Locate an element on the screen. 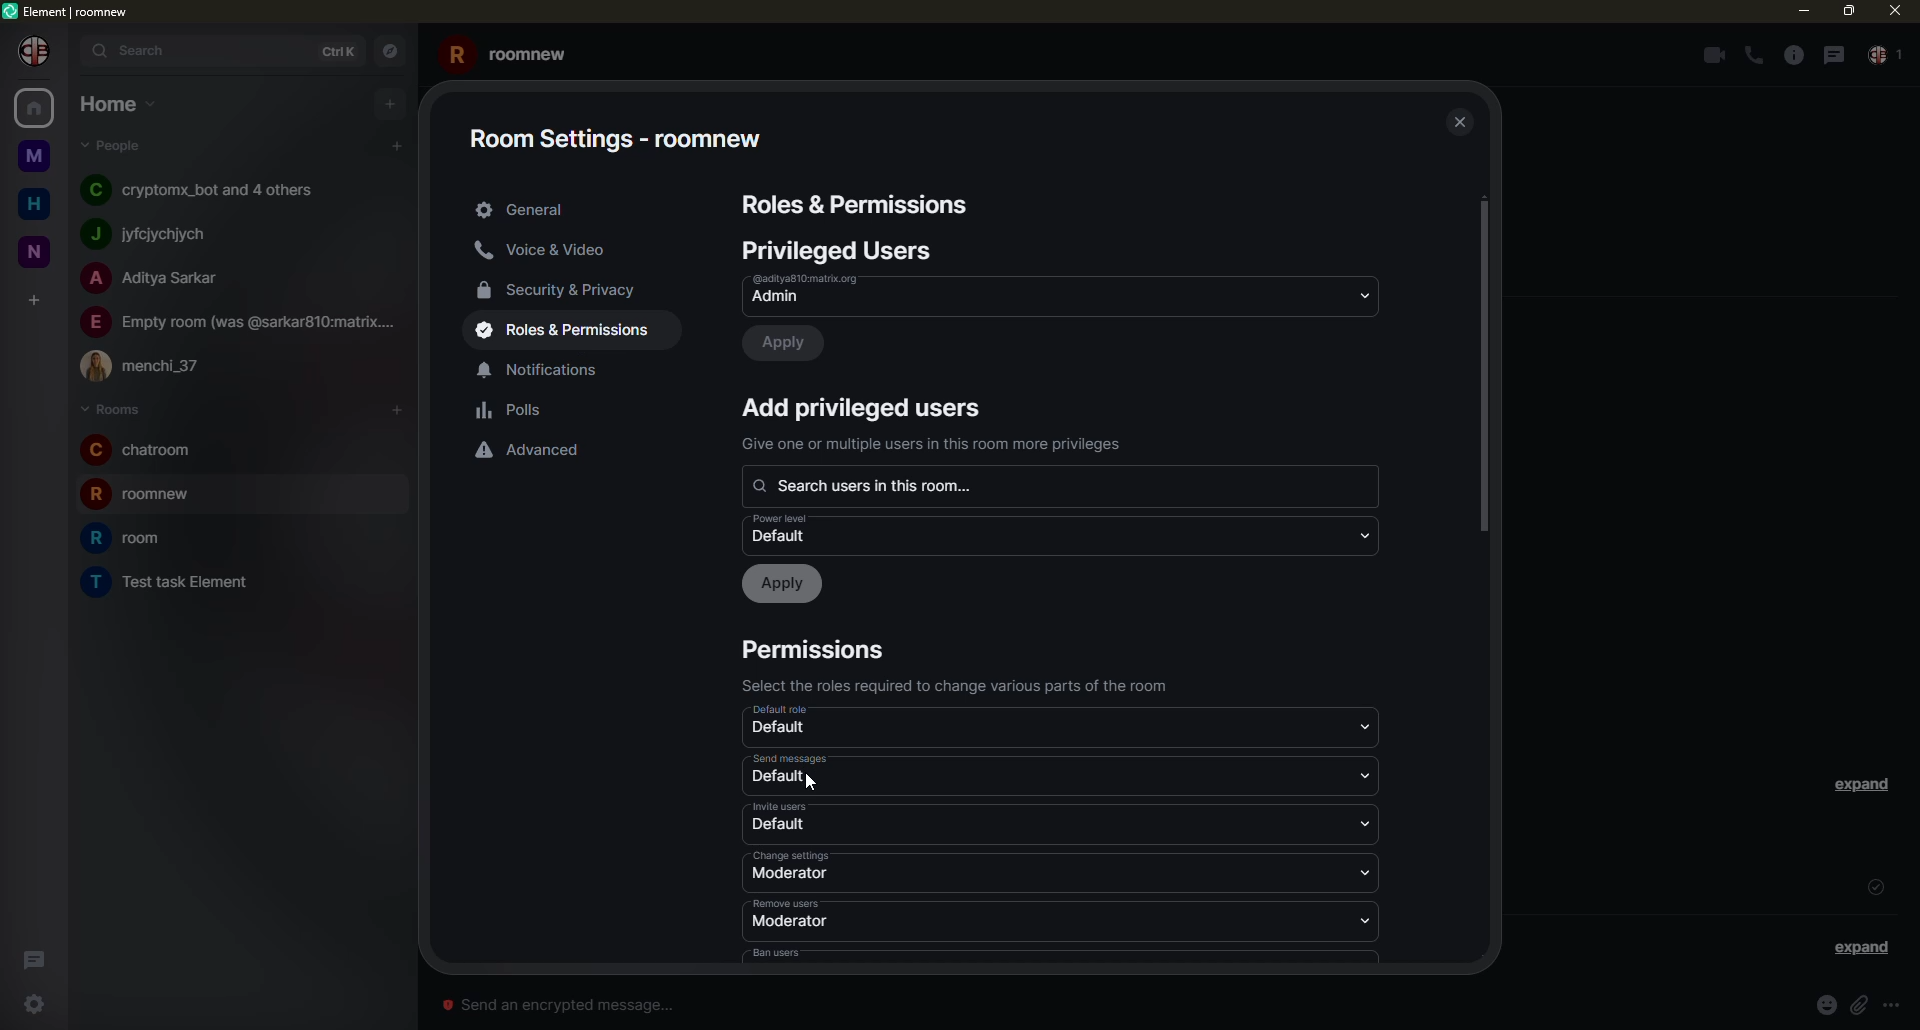  voice is located at coordinates (1754, 56).